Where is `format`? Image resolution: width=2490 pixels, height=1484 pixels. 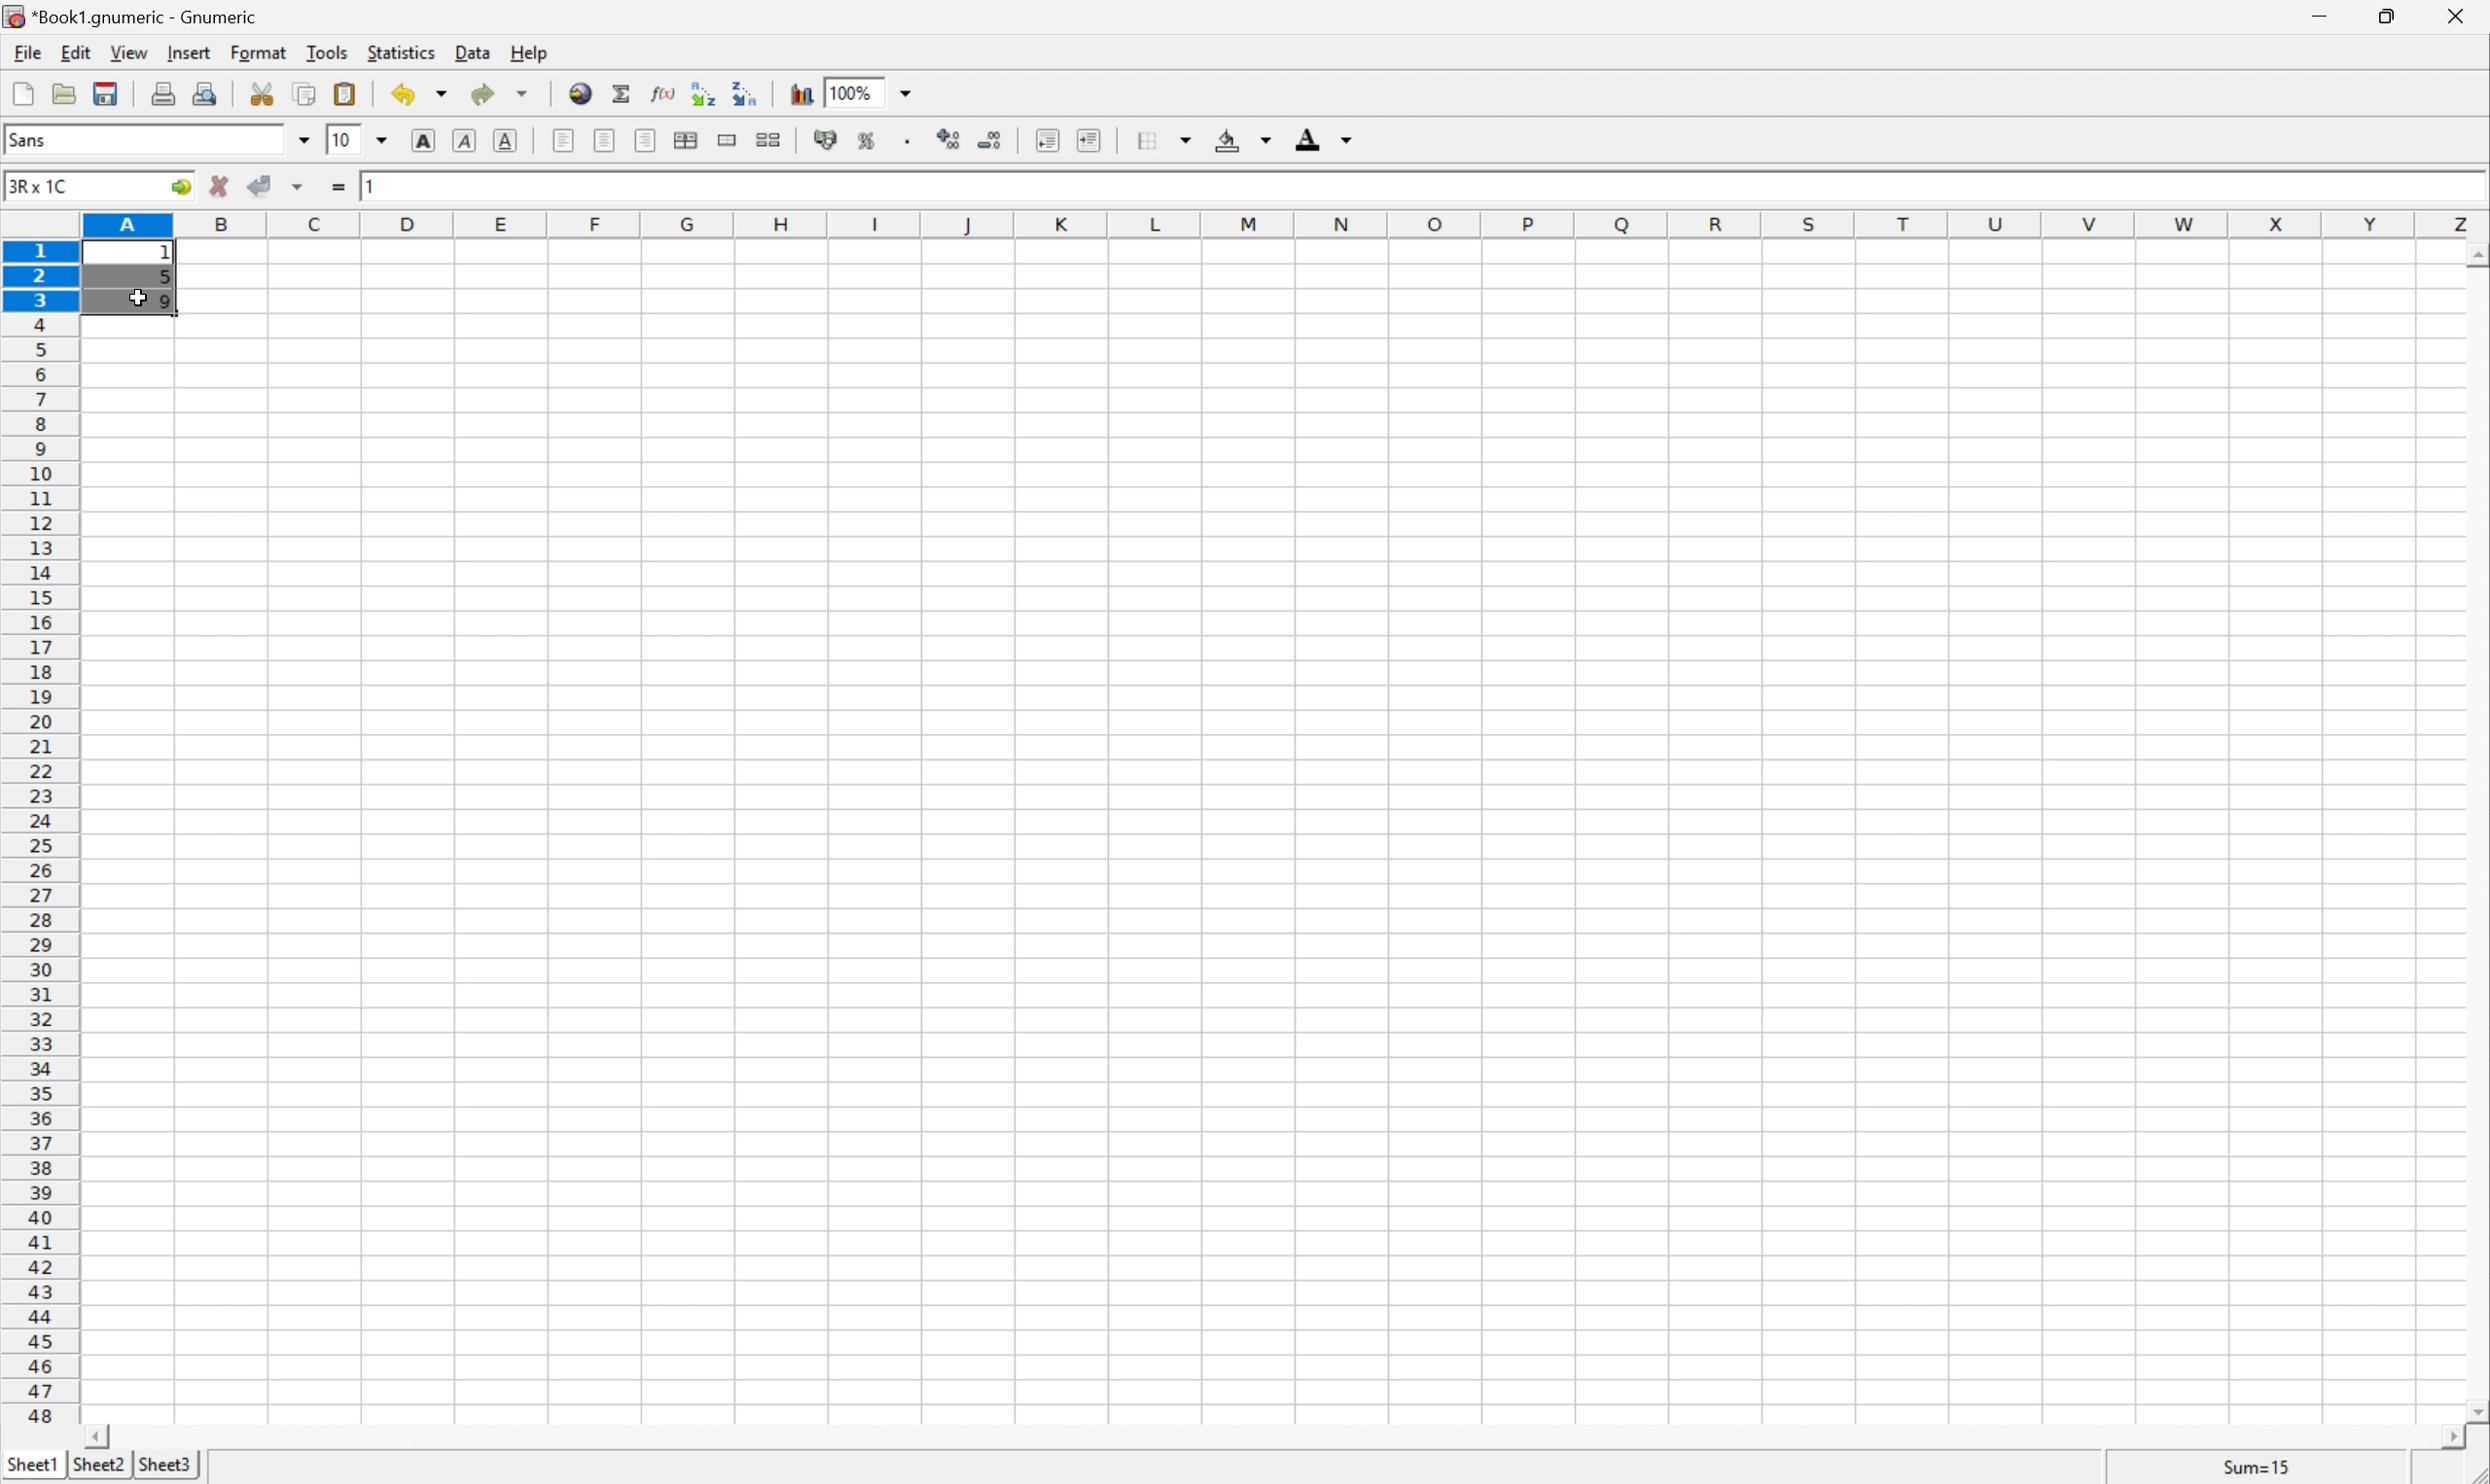
format is located at coordinates (262, 52).